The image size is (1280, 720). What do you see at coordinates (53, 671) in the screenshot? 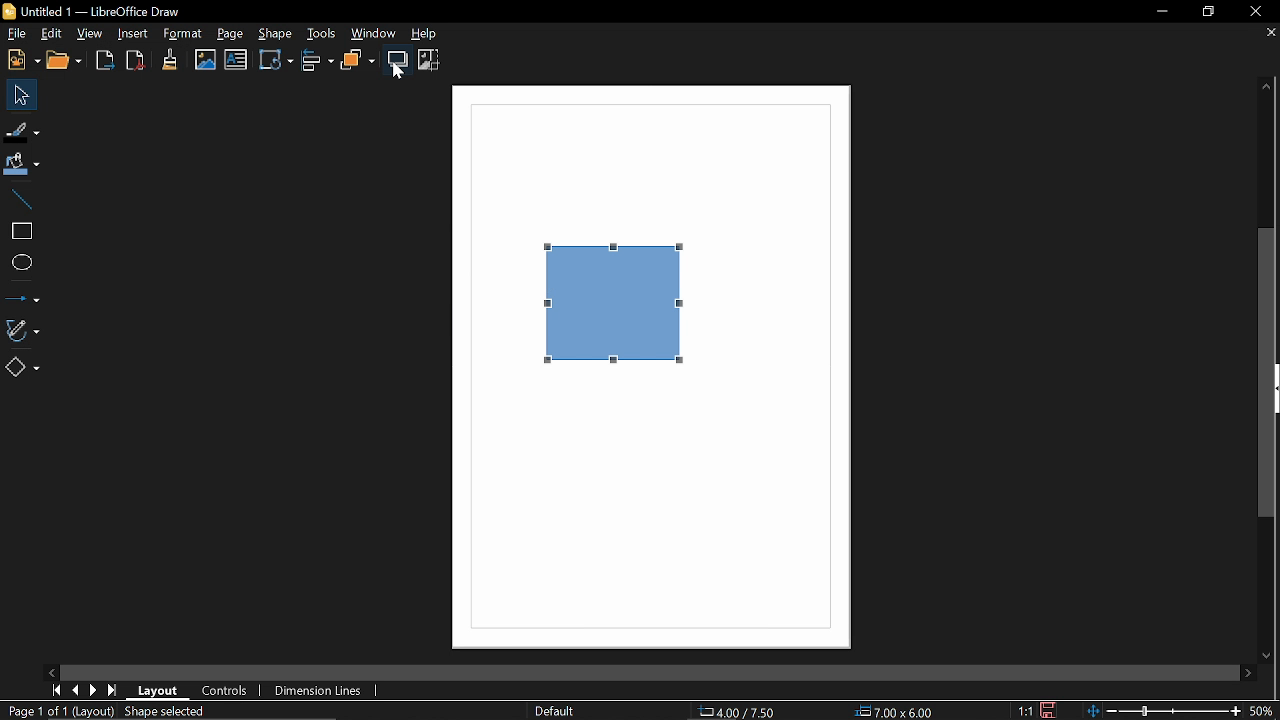
I see `Move left` at bounding box center [53, 671].